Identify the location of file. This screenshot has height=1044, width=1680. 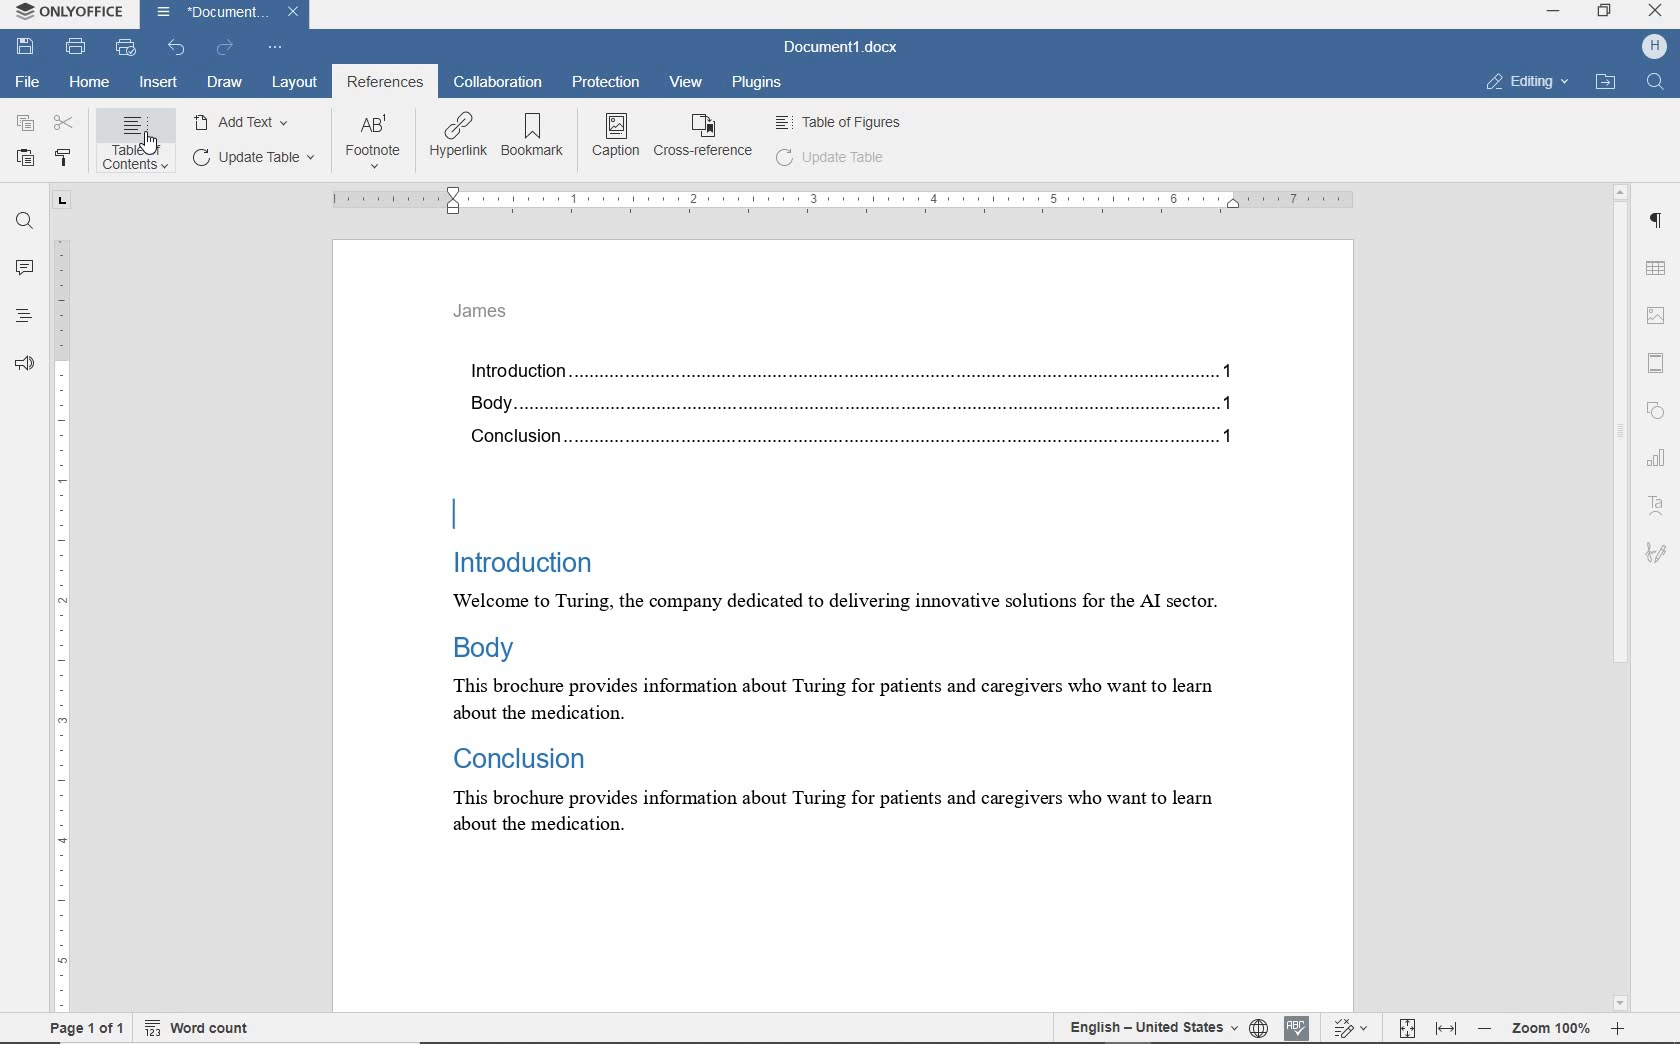
(26, 81).